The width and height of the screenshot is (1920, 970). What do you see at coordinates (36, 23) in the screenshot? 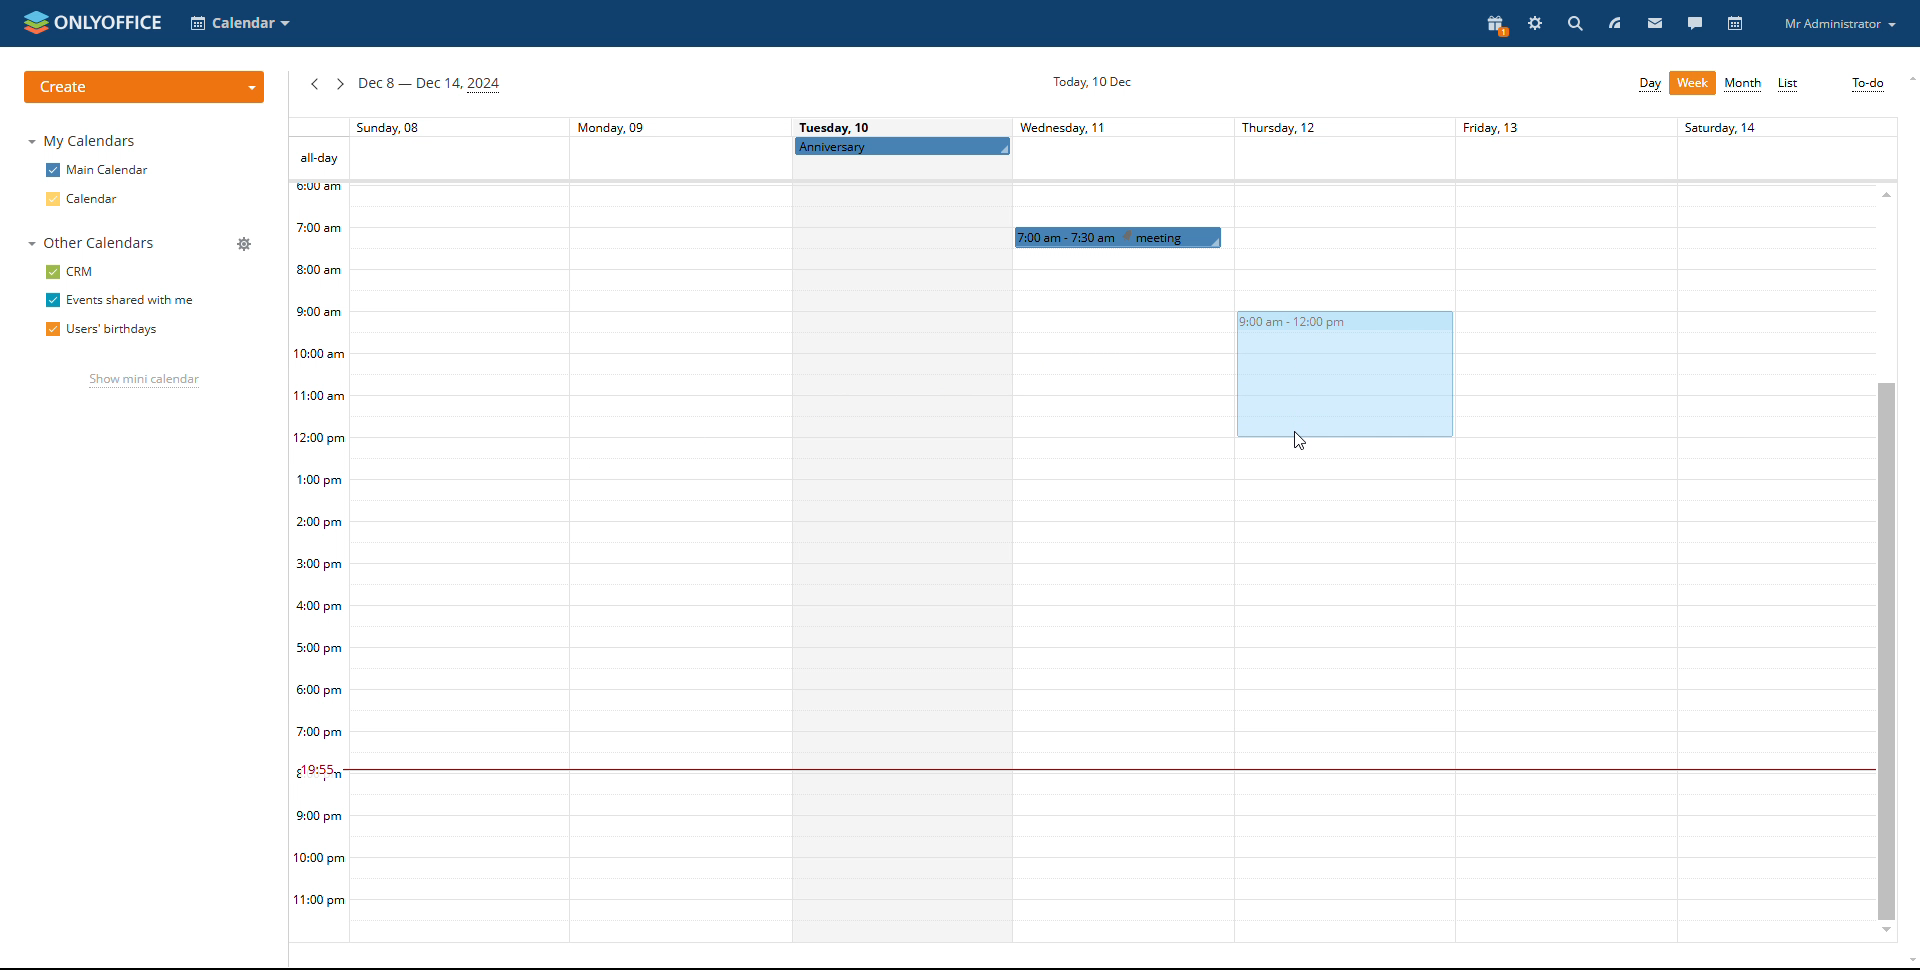
I see `onlyoffice logo` at bounding box center [36, 23].